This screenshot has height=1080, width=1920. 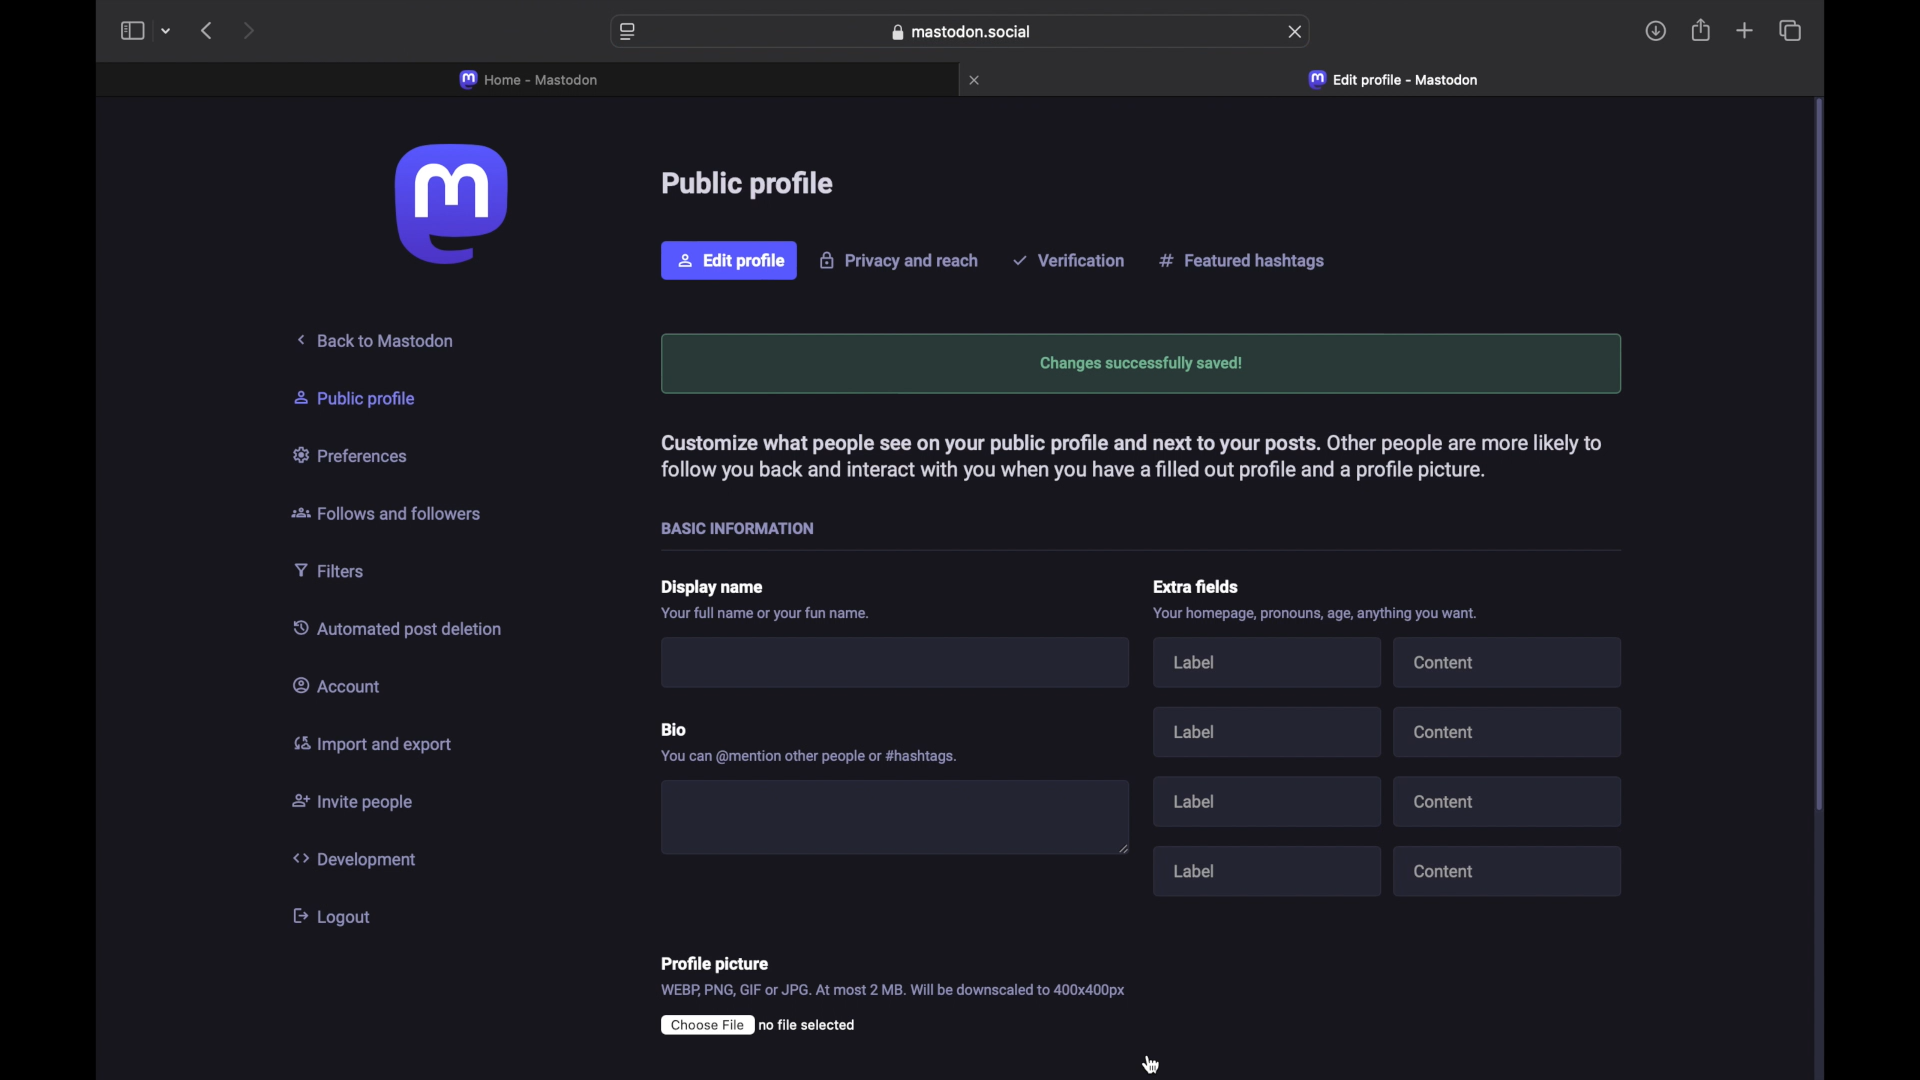 I want to click on Verification, so click(x=1070, y=259).